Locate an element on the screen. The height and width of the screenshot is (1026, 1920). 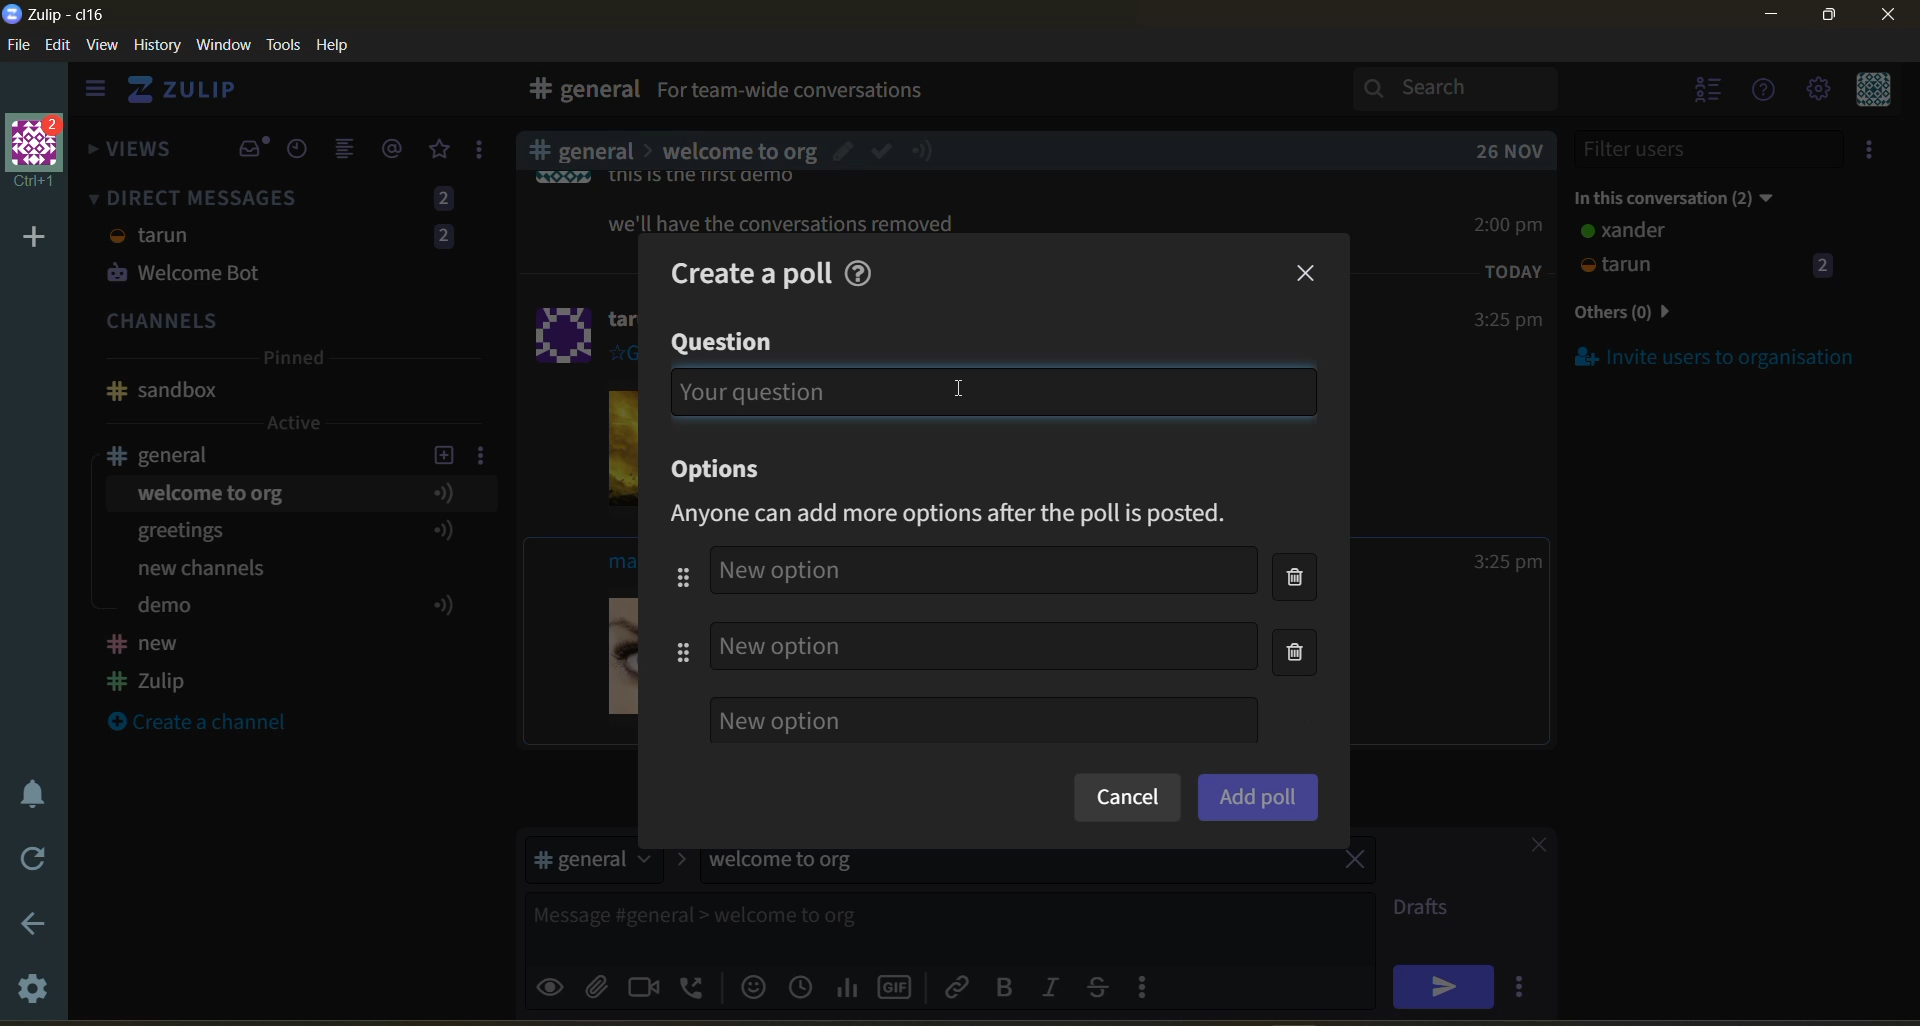
26 nov is located at coordinates (1510, 151).